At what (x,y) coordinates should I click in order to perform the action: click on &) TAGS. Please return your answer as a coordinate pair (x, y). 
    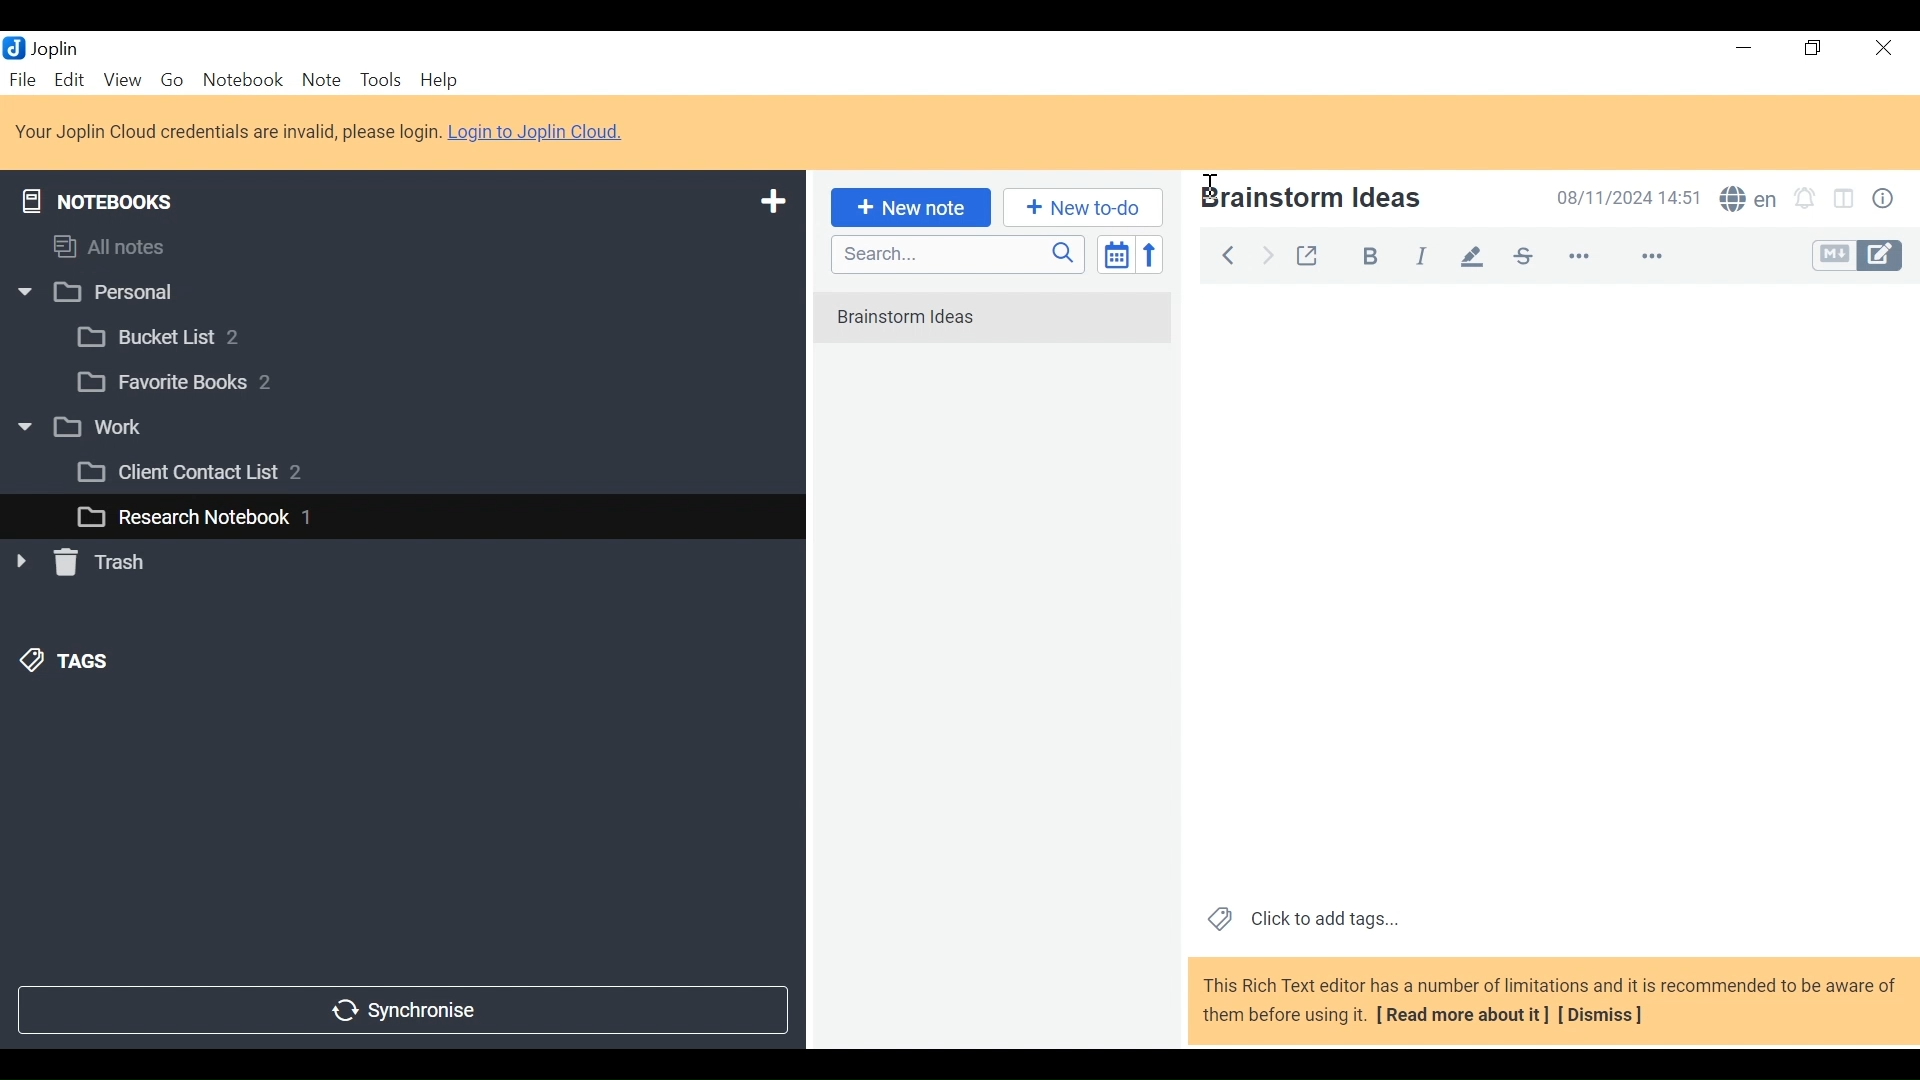
    Looking at the image, I should click on (87, 663).